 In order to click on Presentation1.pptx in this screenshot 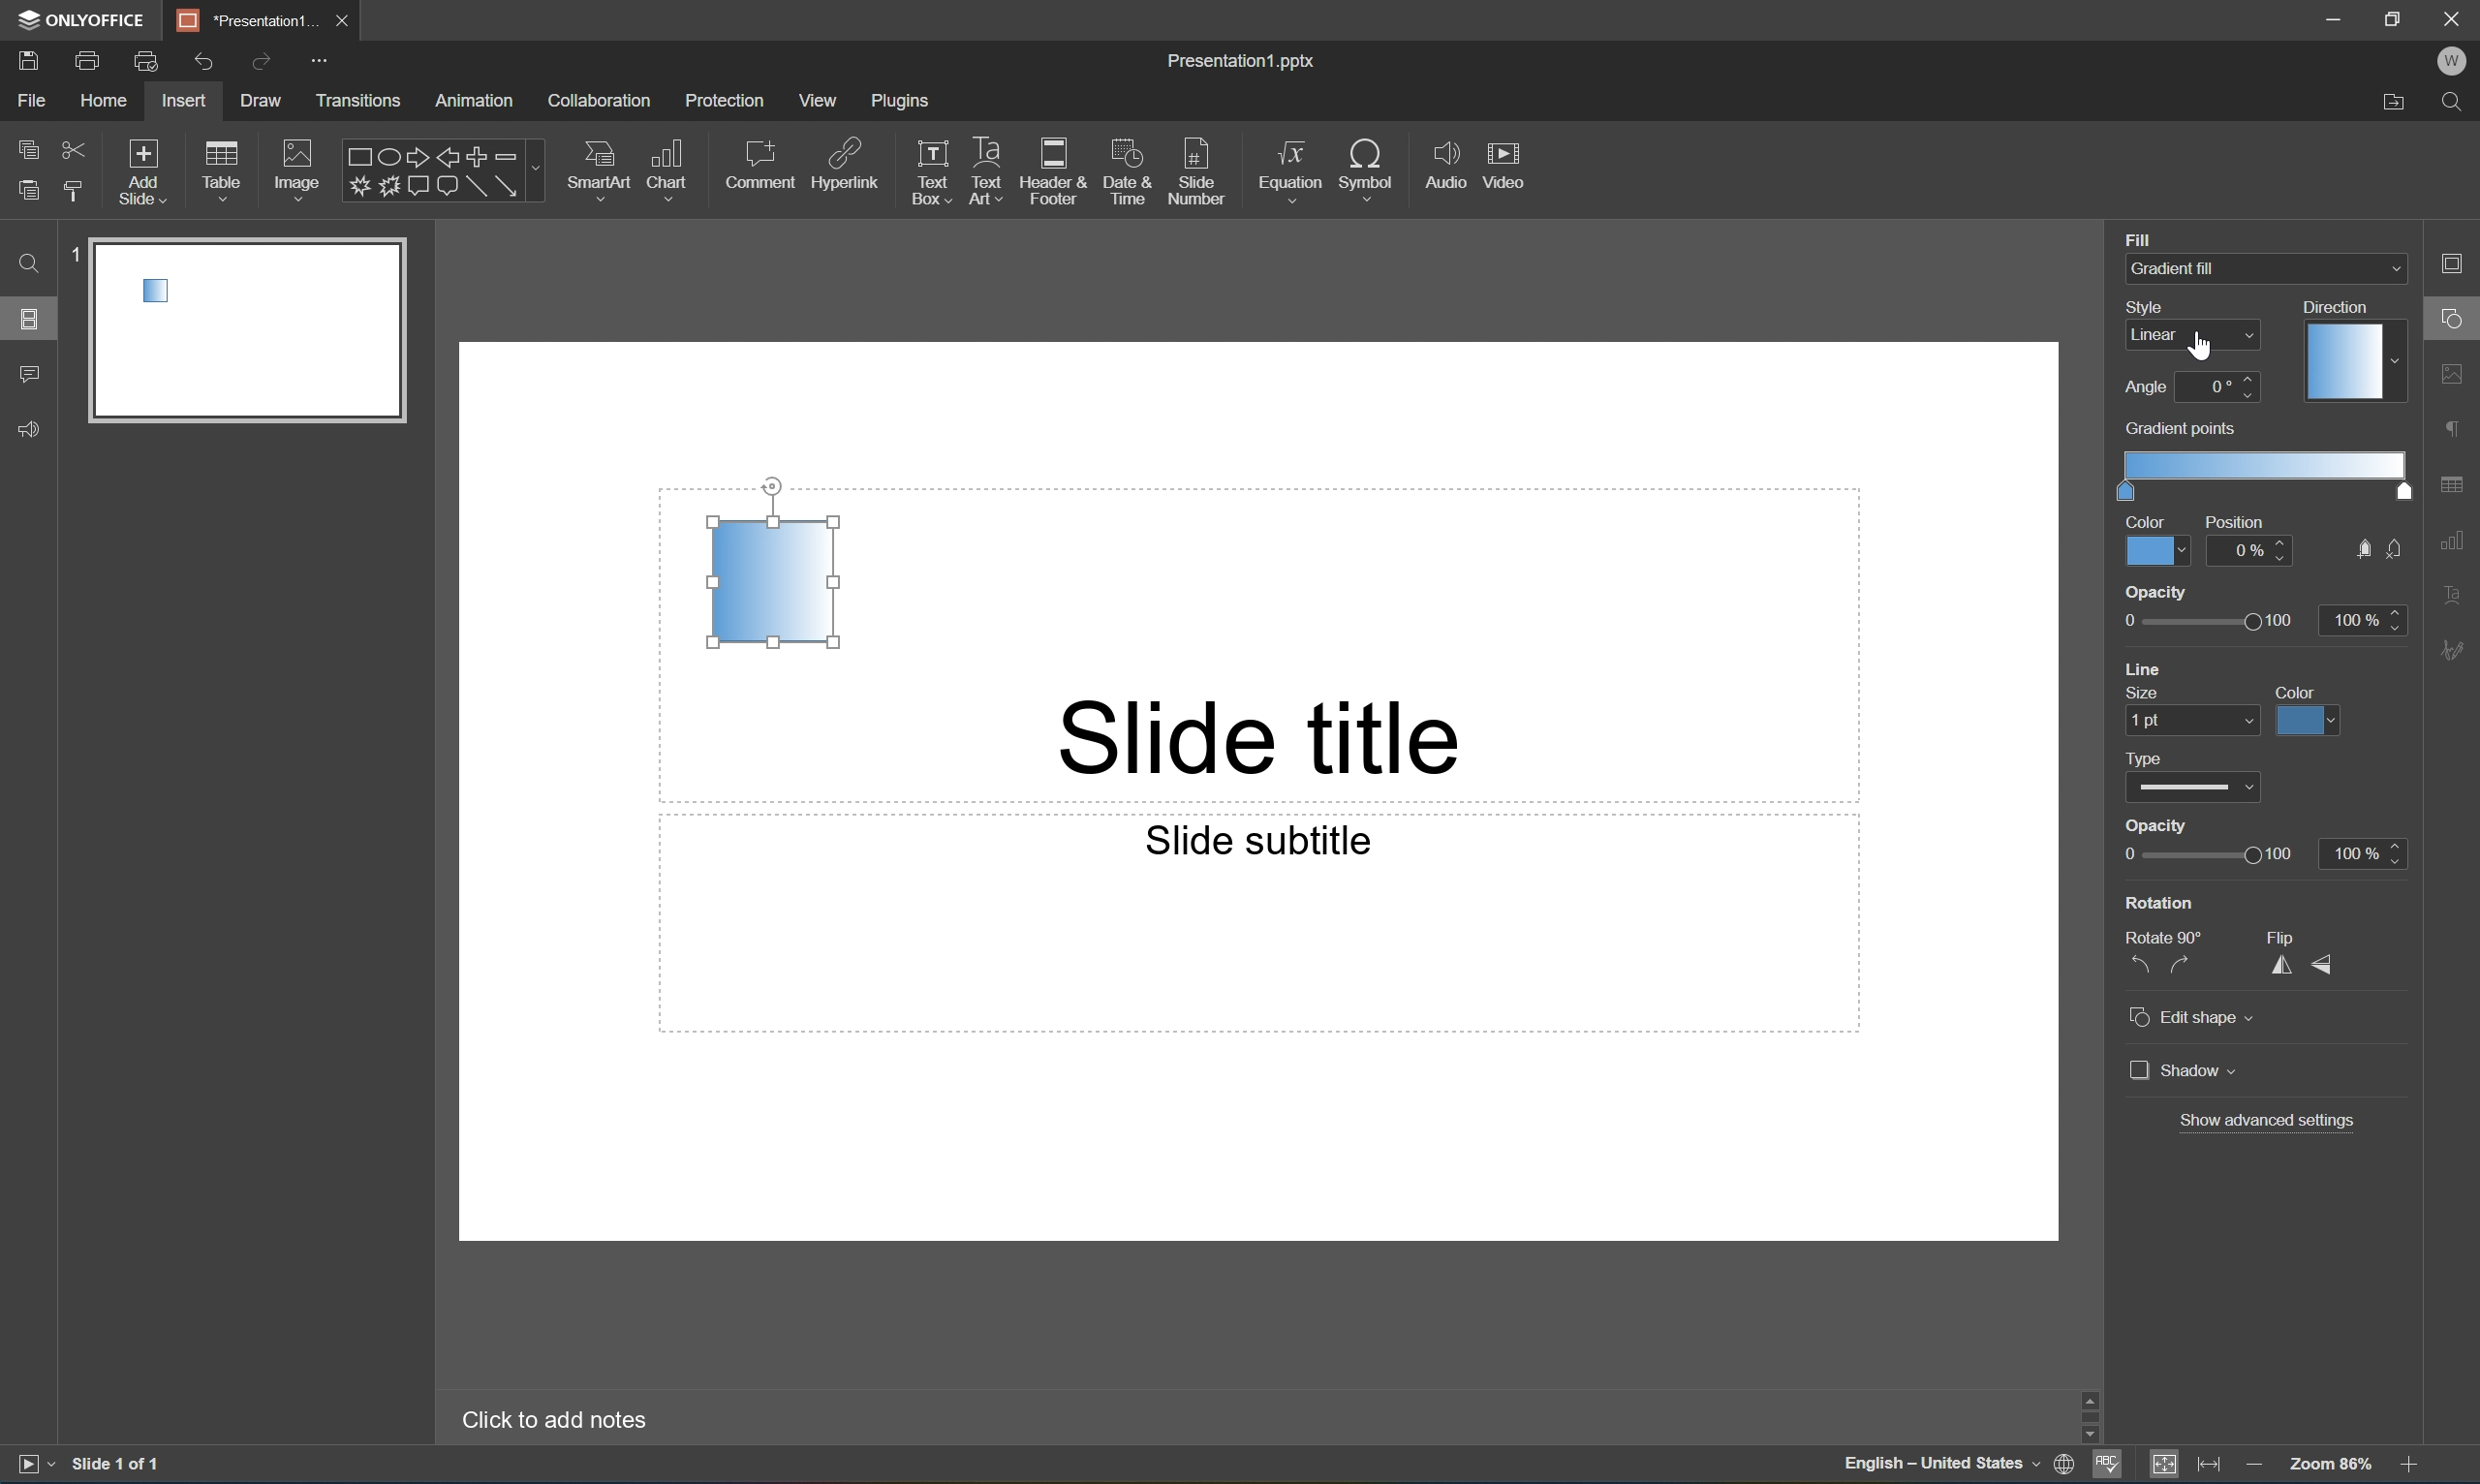, I will do `click(1245, 64)`.